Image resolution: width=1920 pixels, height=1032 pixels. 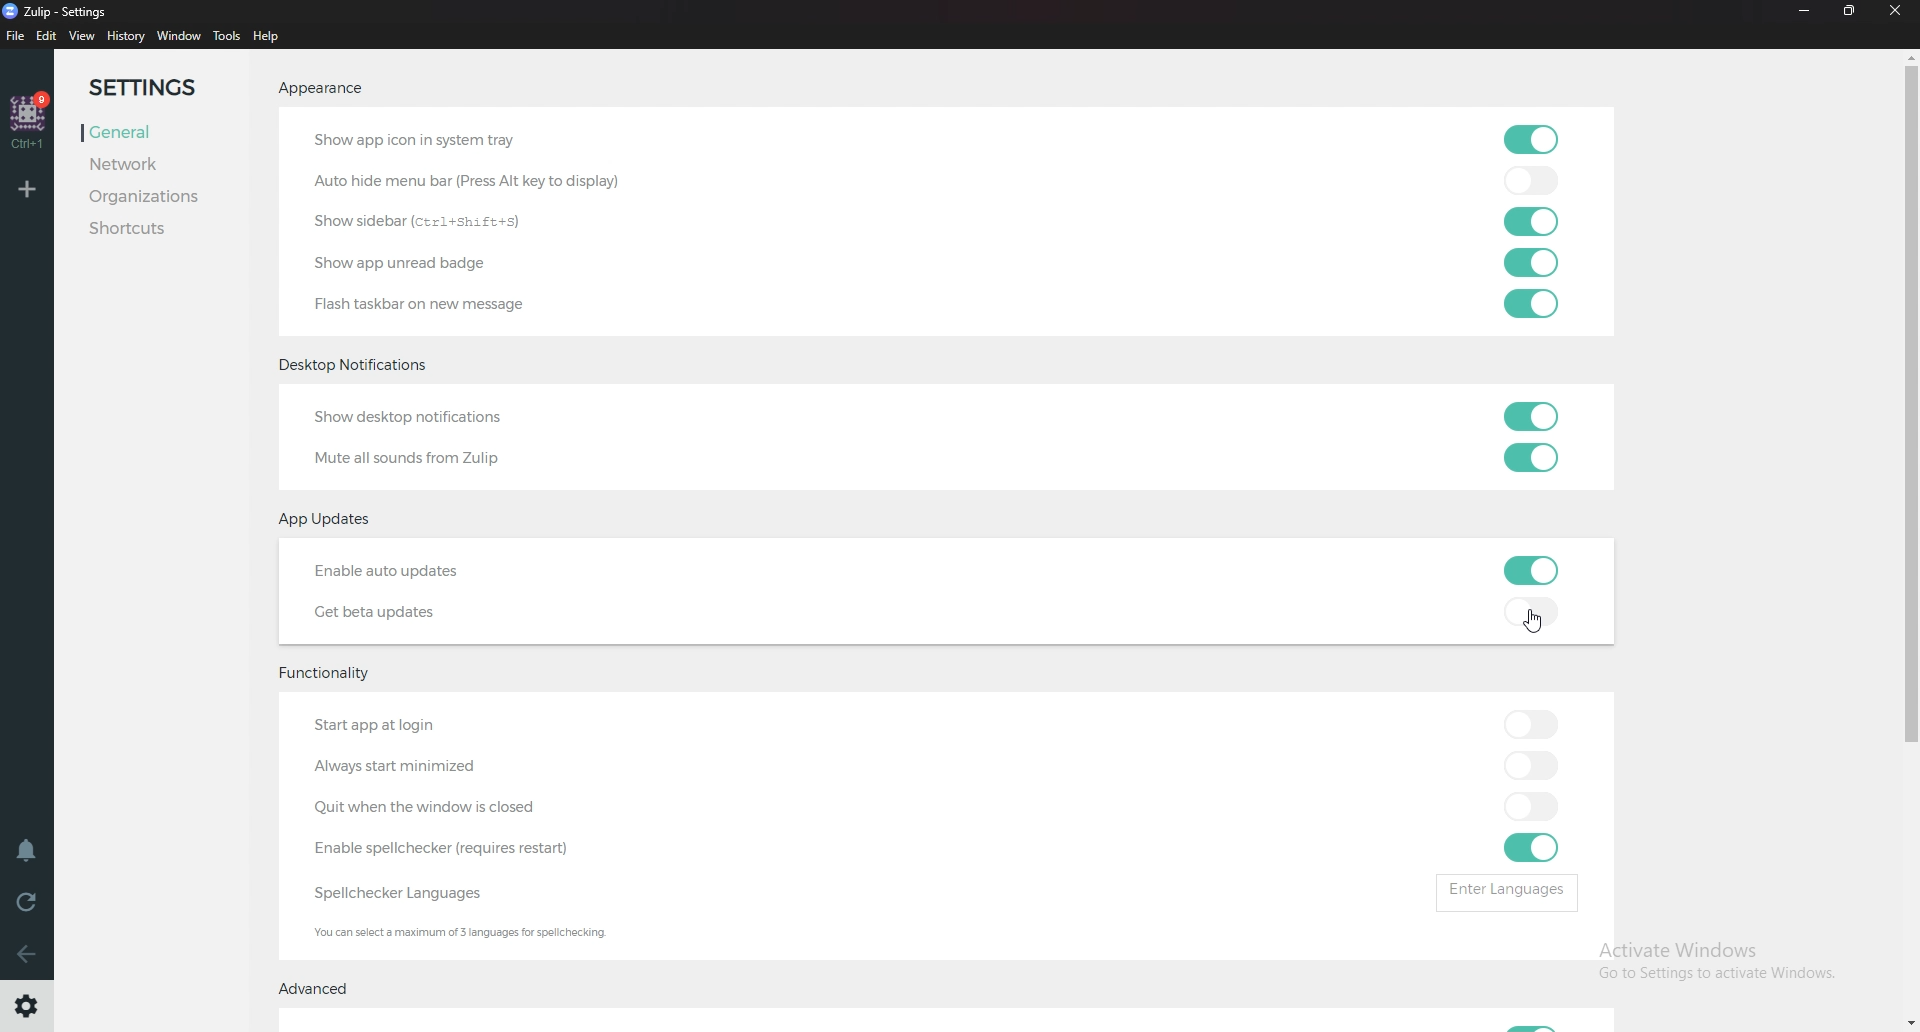 I want to click on Show app icon in system tray, so click(x=434, y=140).